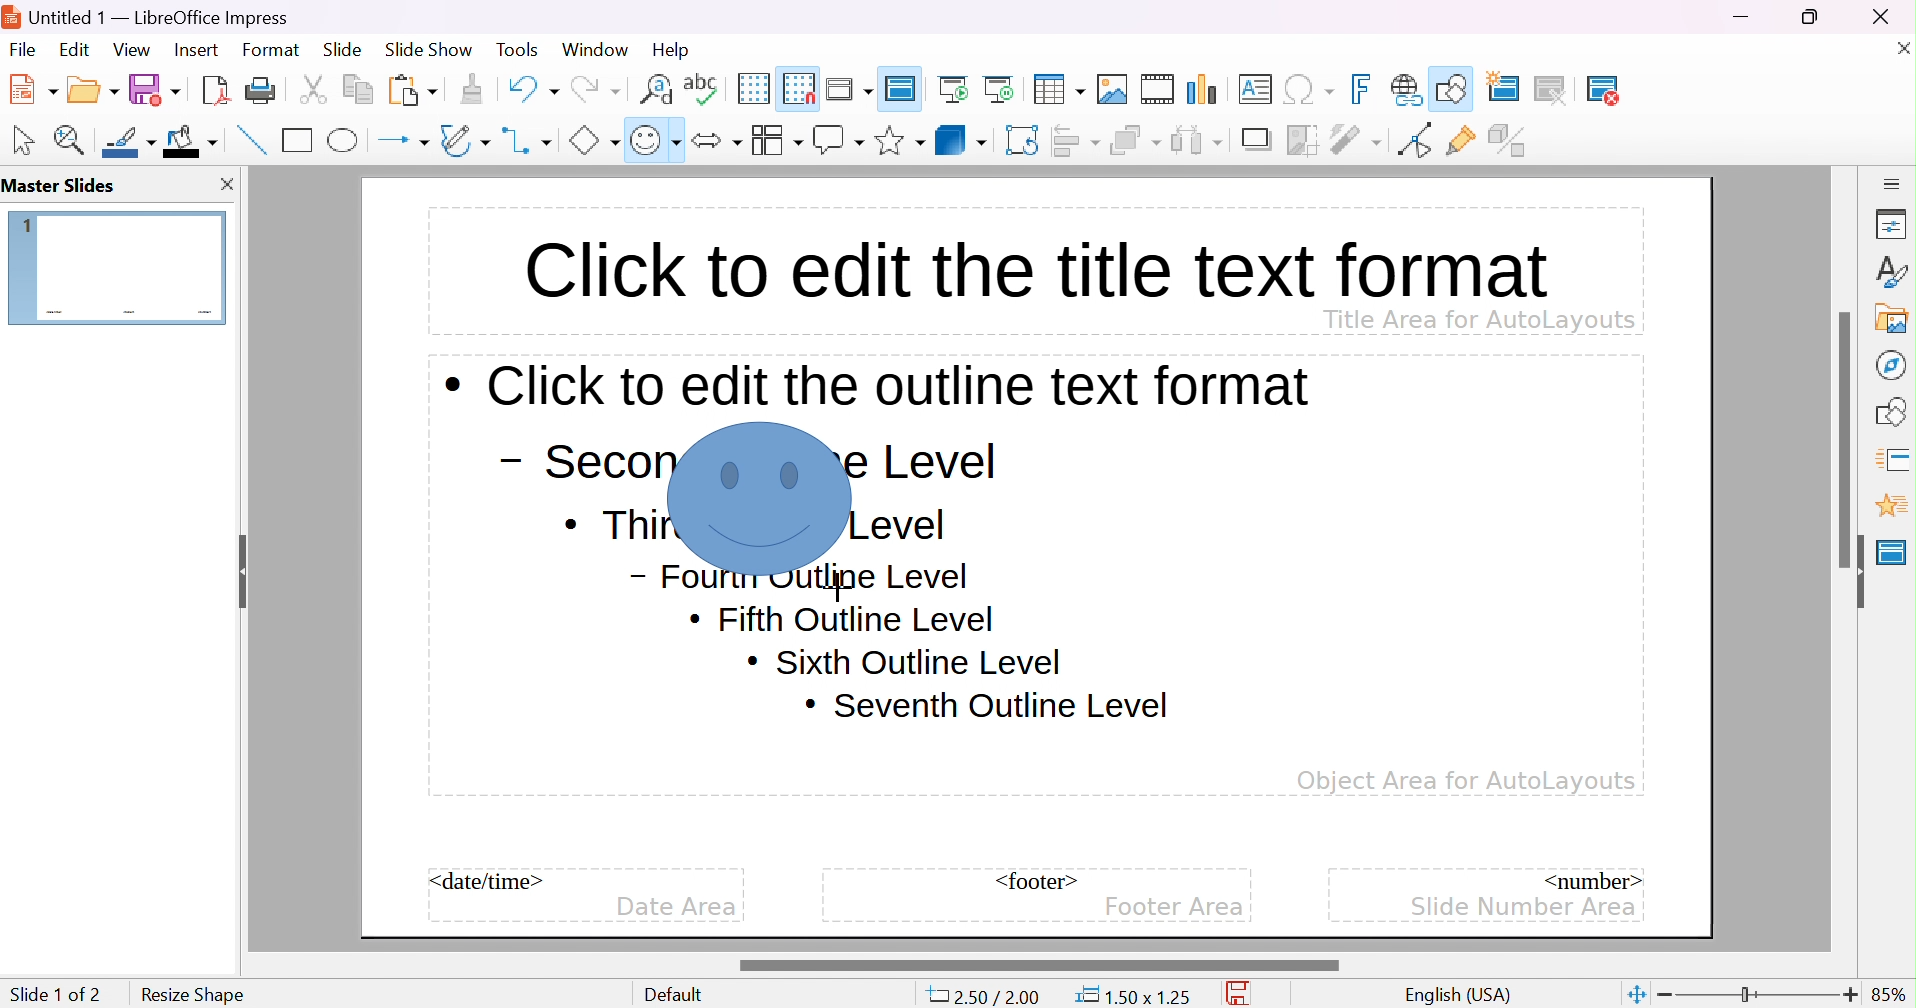 Image resolution: width=1916 pixels, height=1008 pixels. I want to click on callout shapes, so click(838, 140).